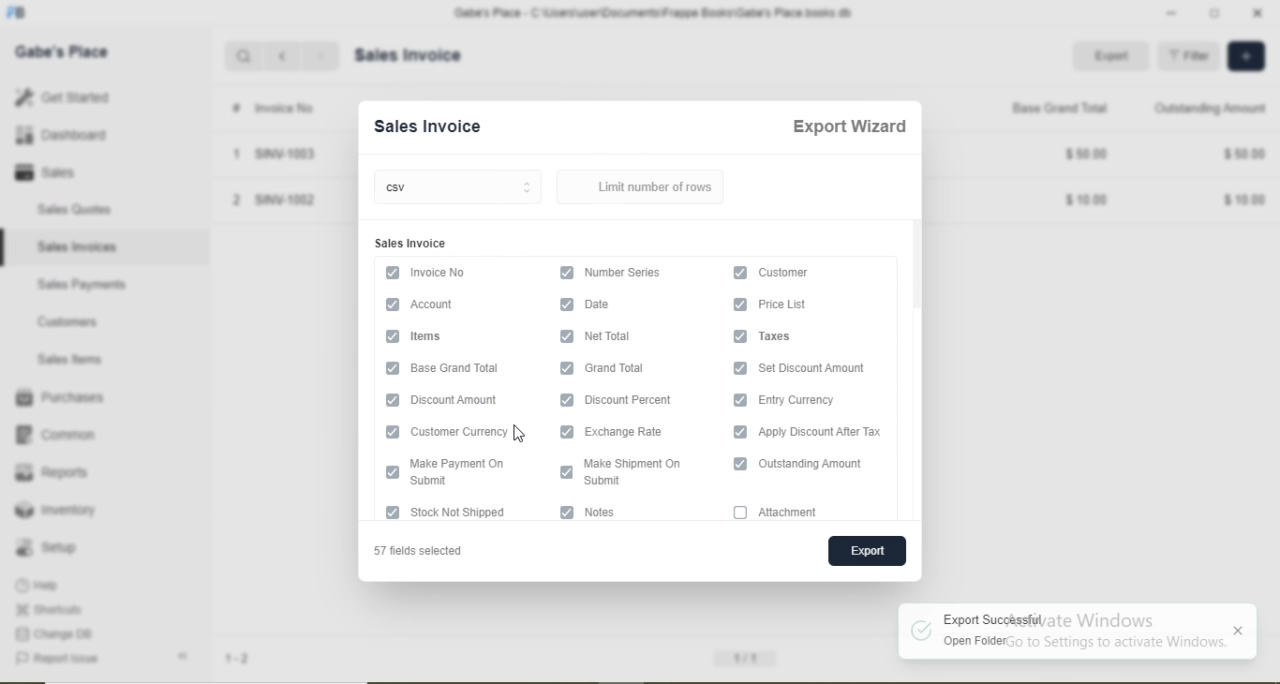 Image resolution: width=1280 pixels, height=684 pixels. I want to click on Close notification, so click(1238, 630).